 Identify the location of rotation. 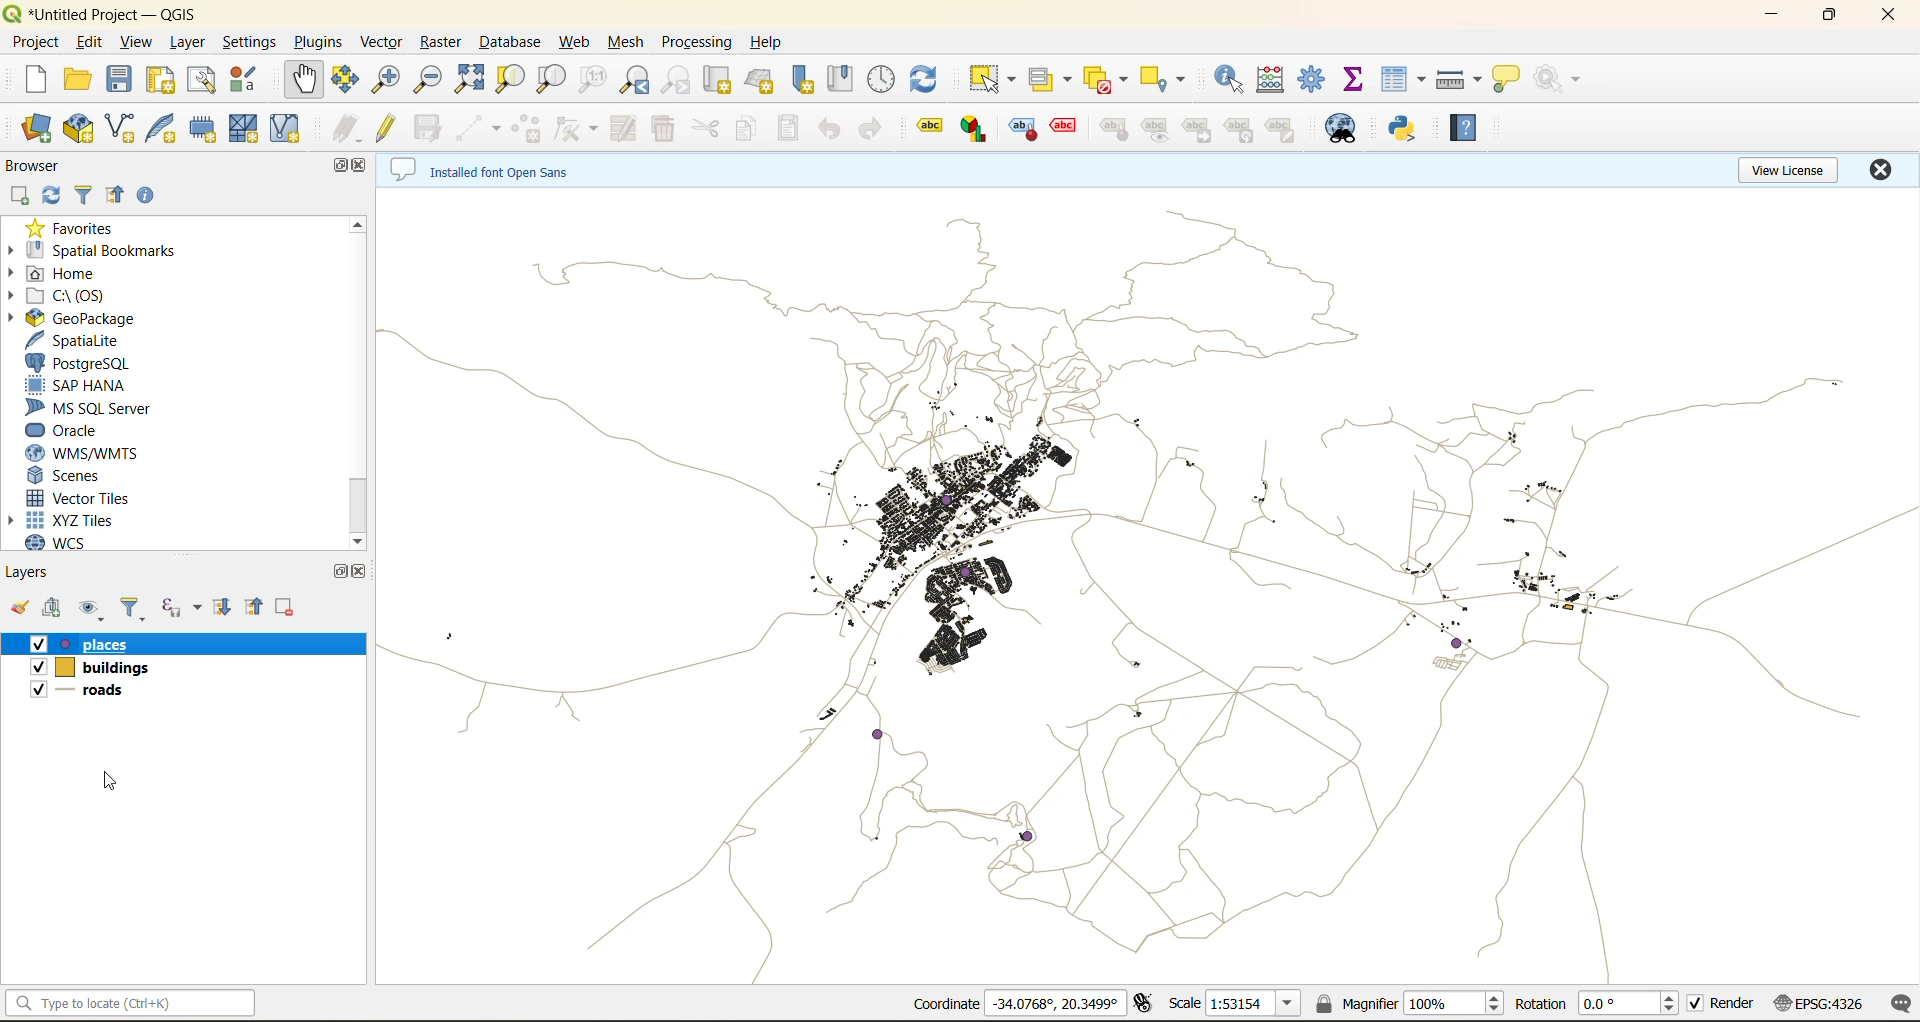
(1540, 1004).